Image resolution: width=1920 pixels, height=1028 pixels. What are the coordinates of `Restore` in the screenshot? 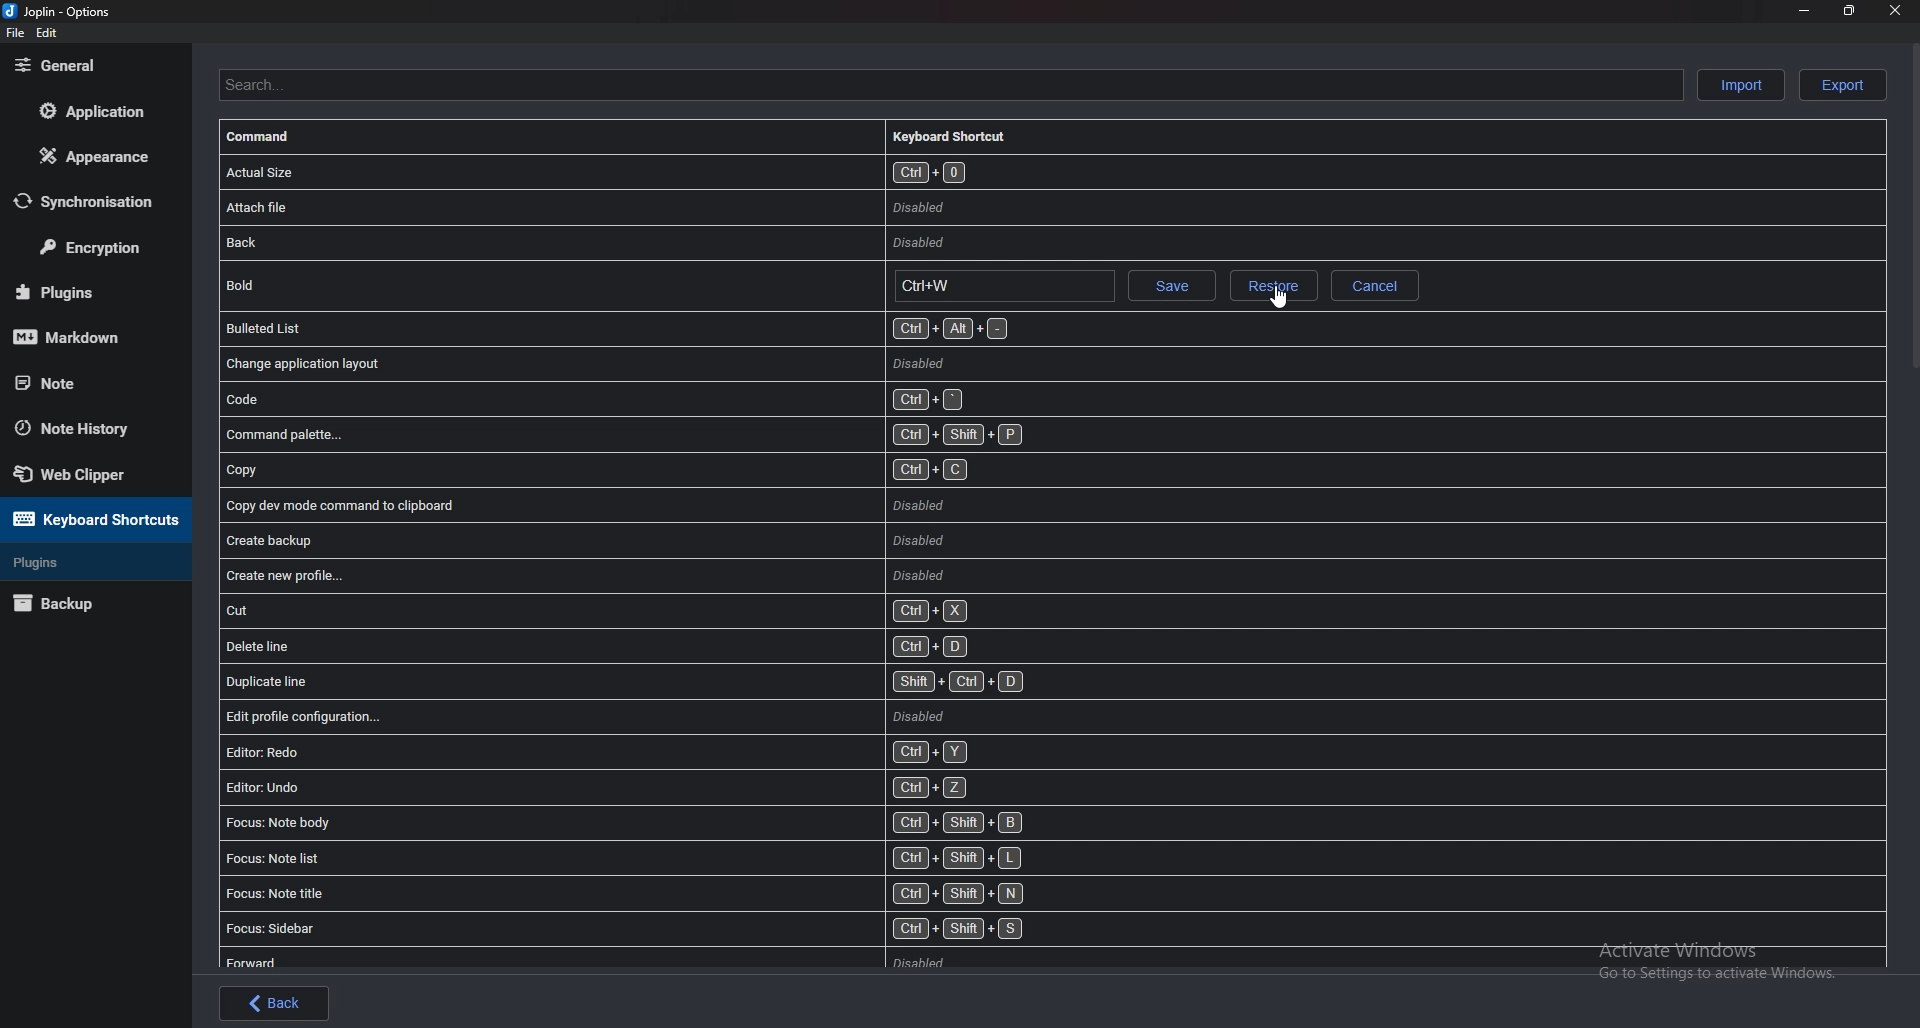 It's located at (1273, 285).